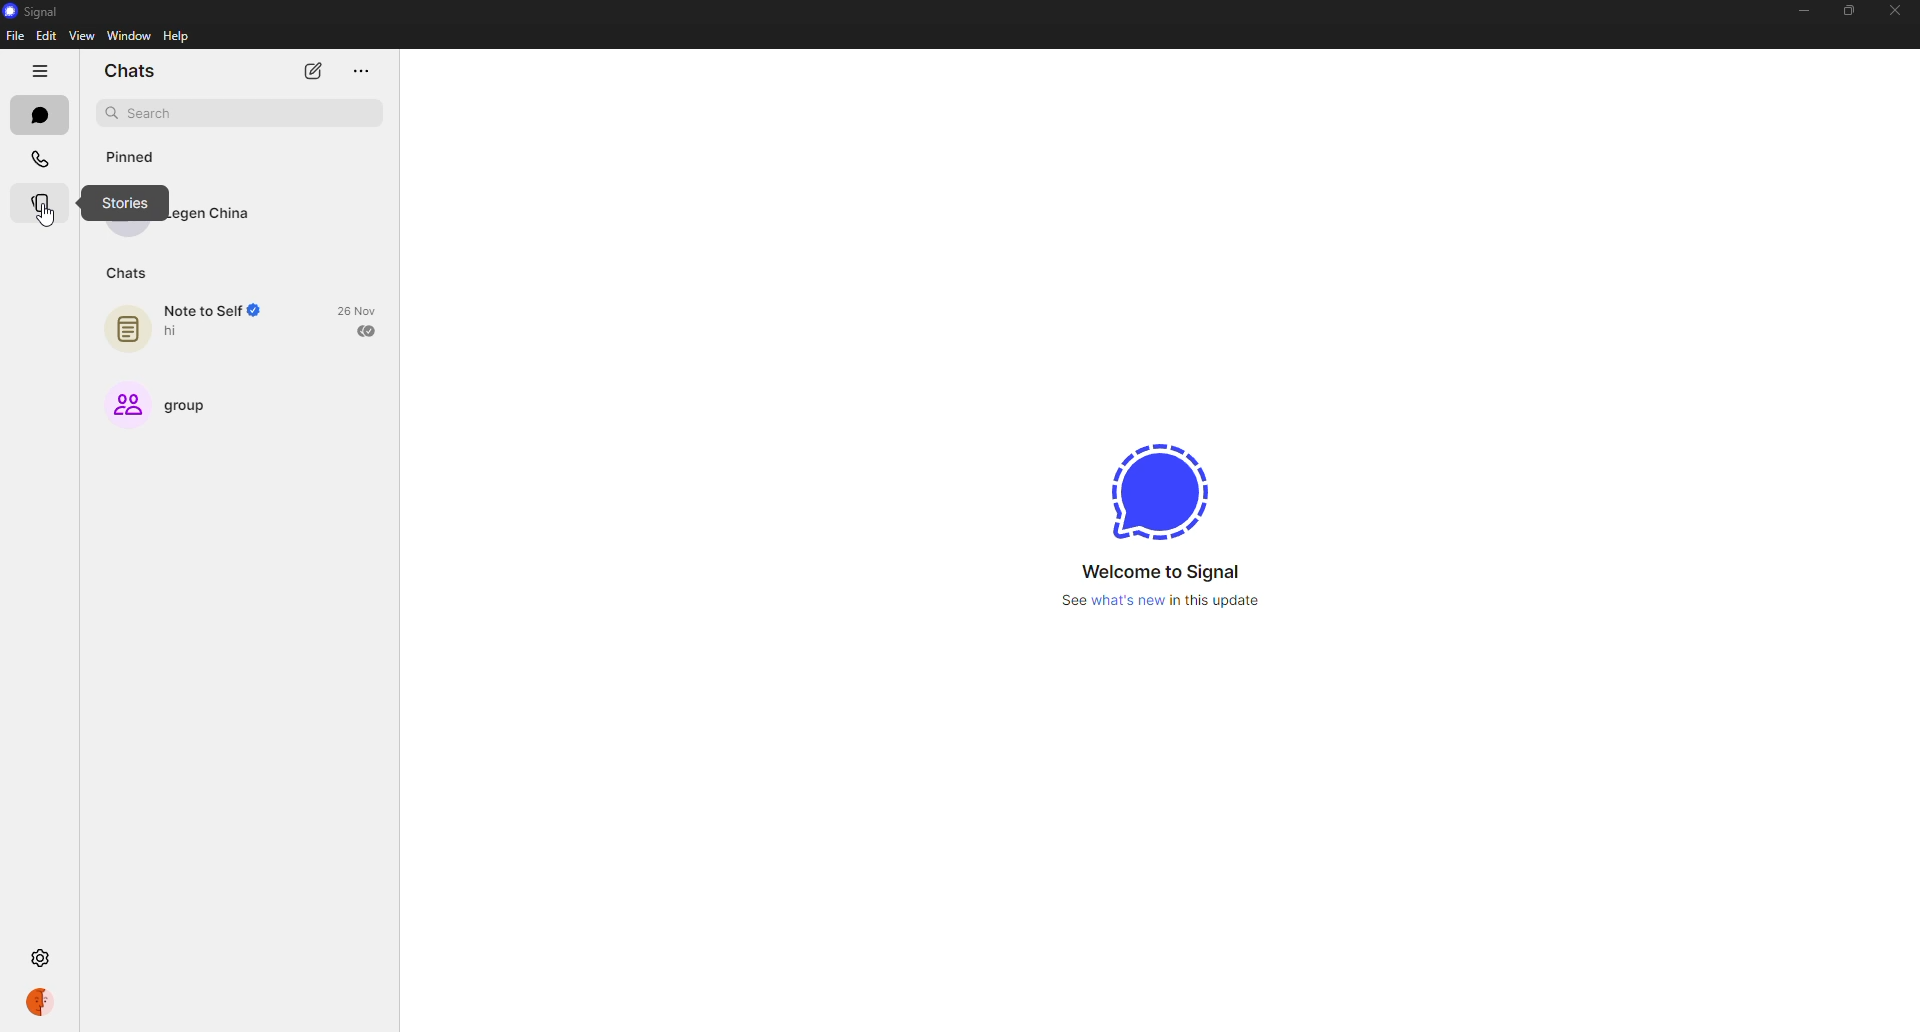 The height and width of the screenshot is (1032, 1920). What do you see at coordinates (82, 36) in the screenshot?
I see `view` at bounding box center [82, 36].